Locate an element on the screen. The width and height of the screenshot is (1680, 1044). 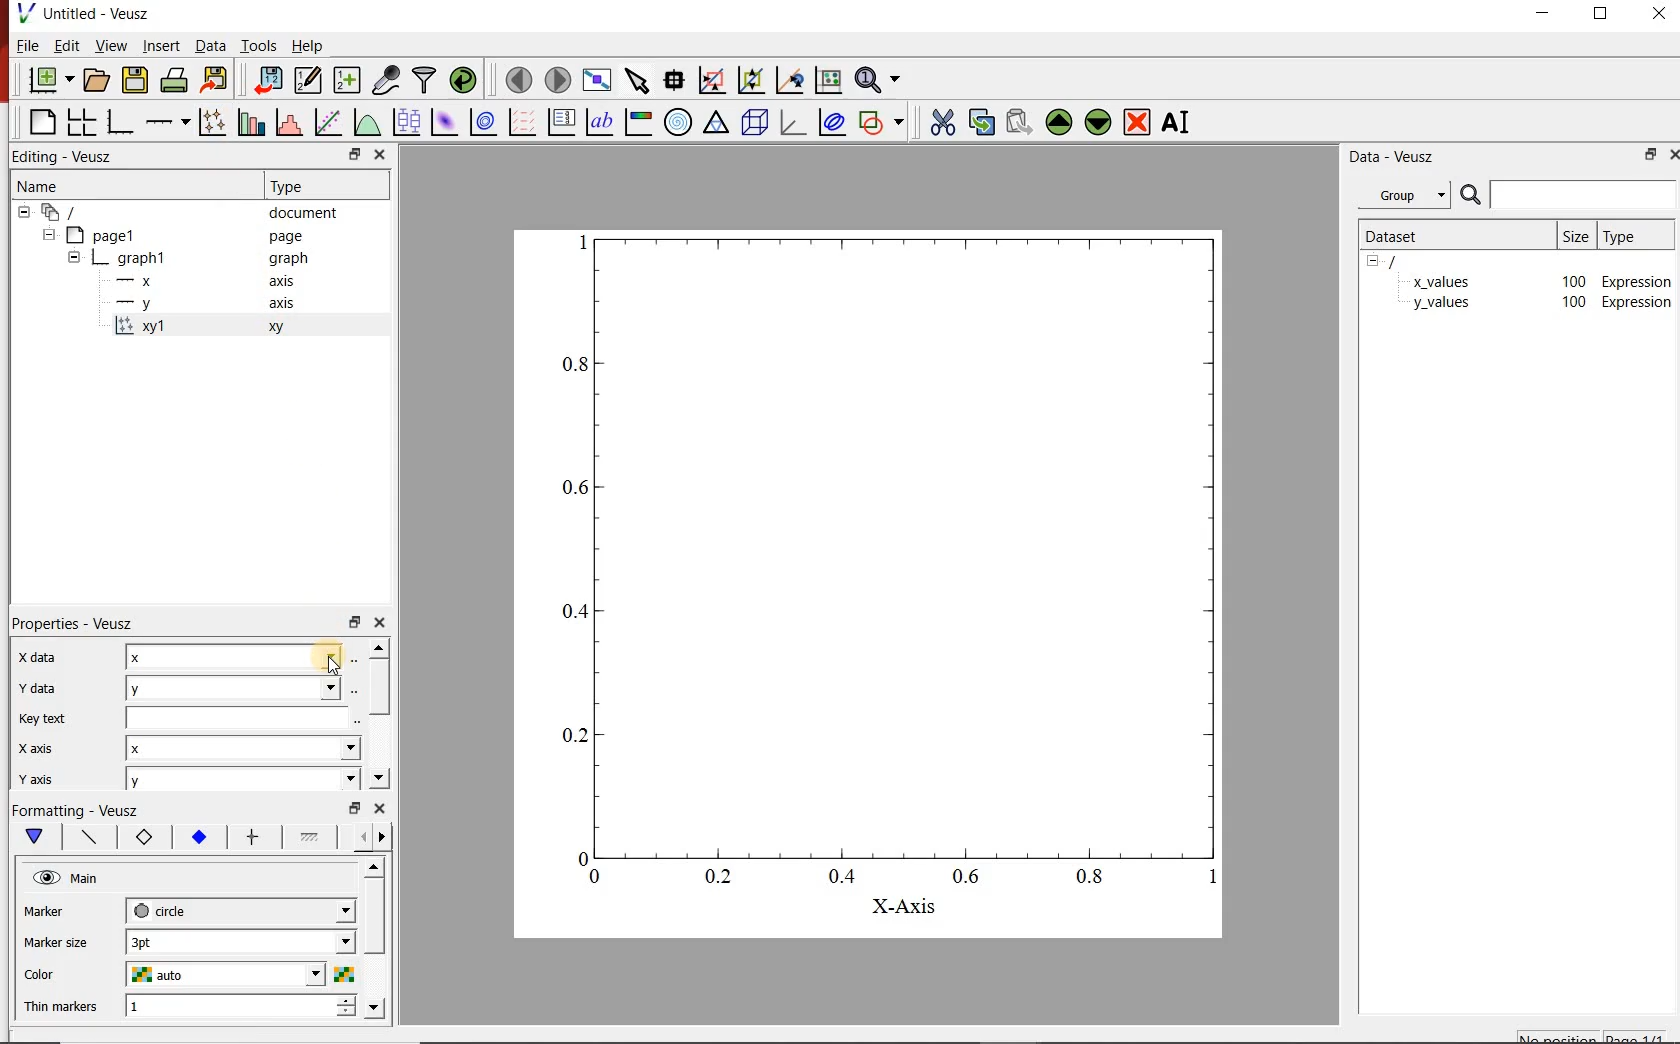
y_values is located at coordinates (1441, 304).